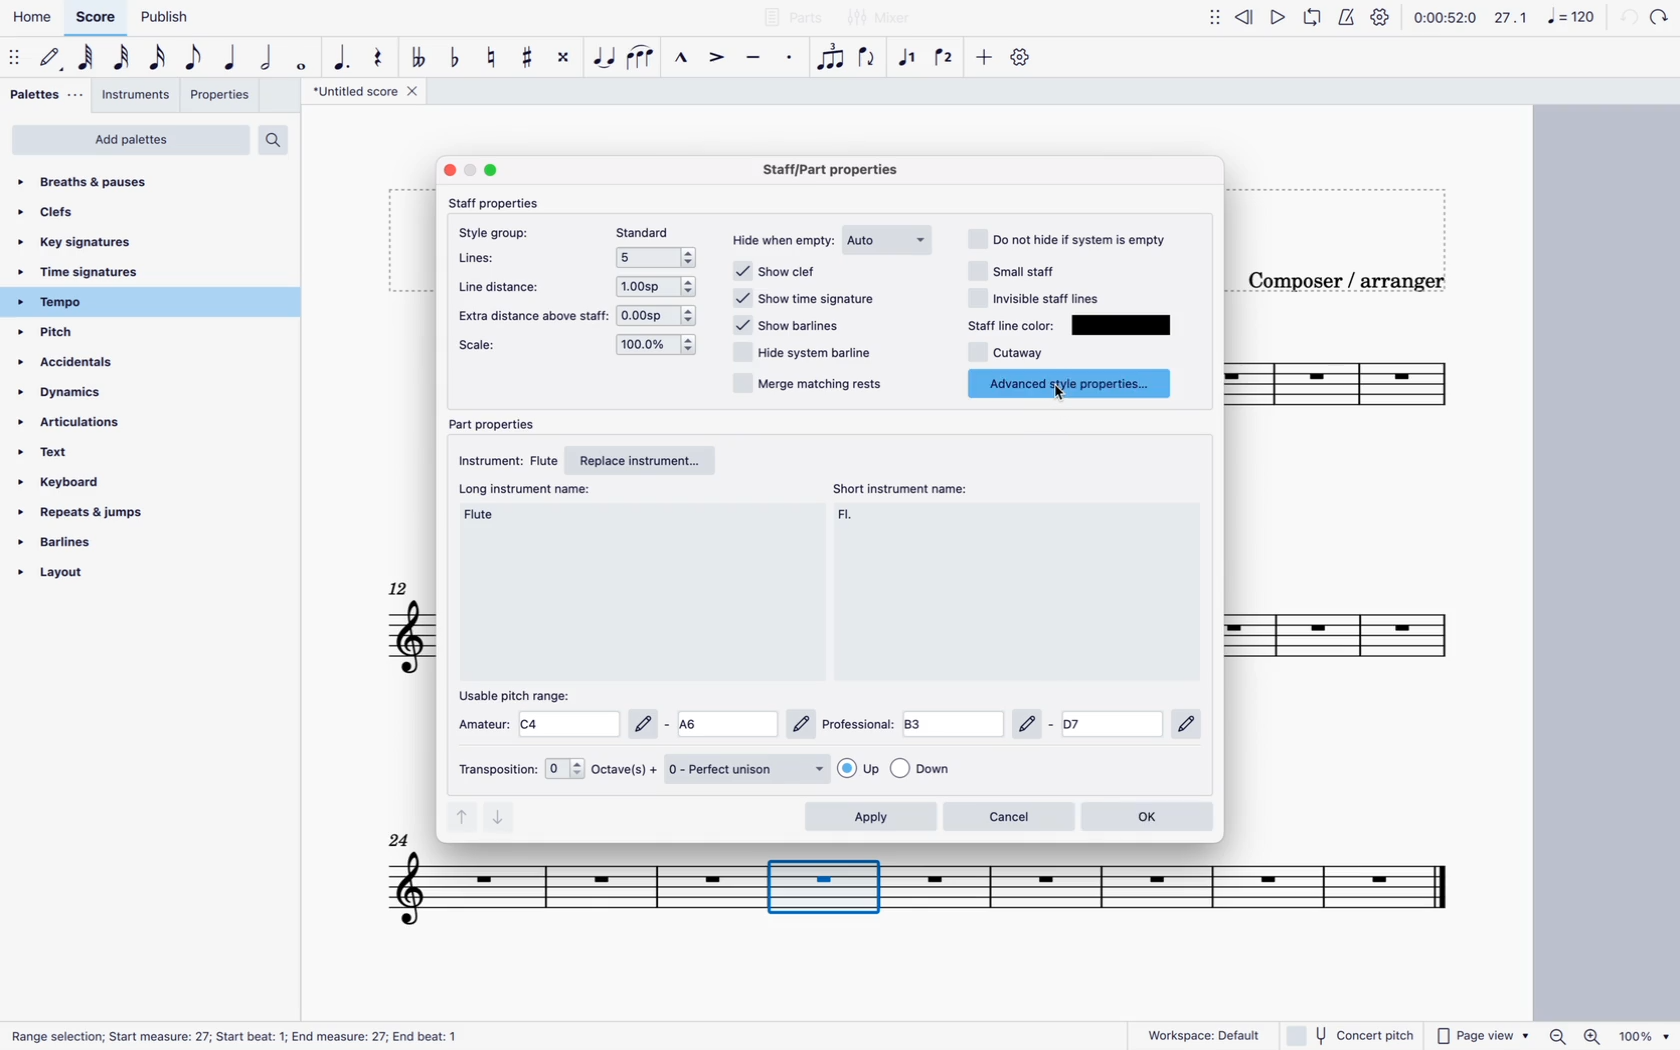 This screenshot has width=1680, height=1050. I want to click on settings, so click(1382, 19).